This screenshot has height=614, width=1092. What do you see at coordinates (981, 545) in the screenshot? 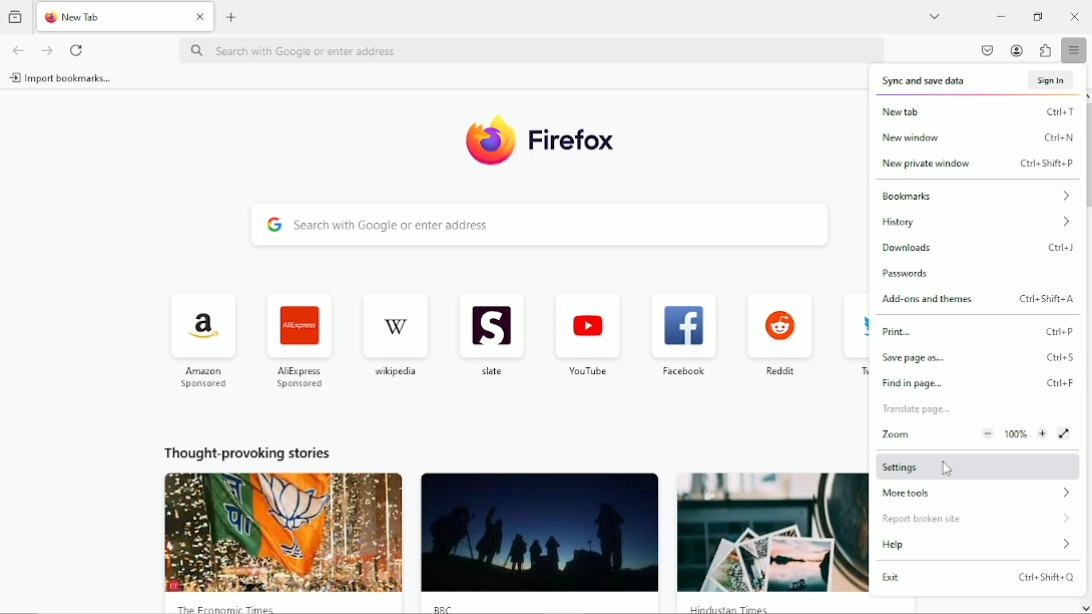
I see `help` at bounding box center [981, 545].